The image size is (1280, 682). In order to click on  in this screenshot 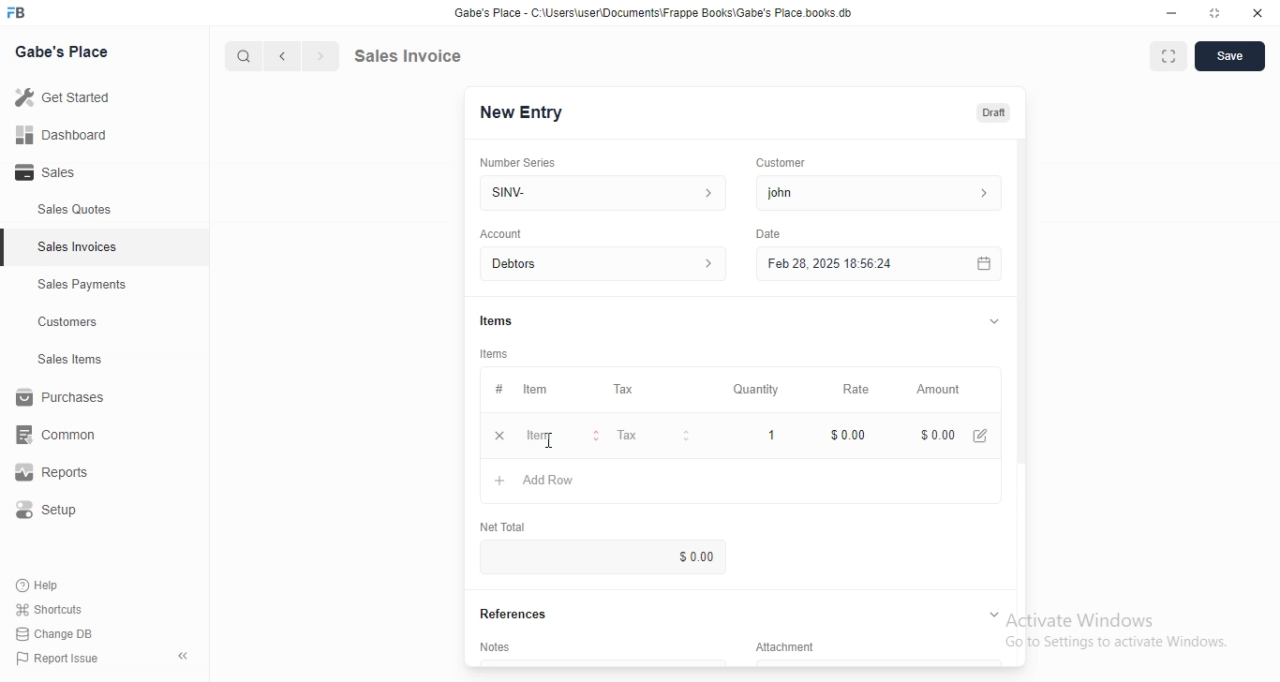, I will do `click(499, 320)`.